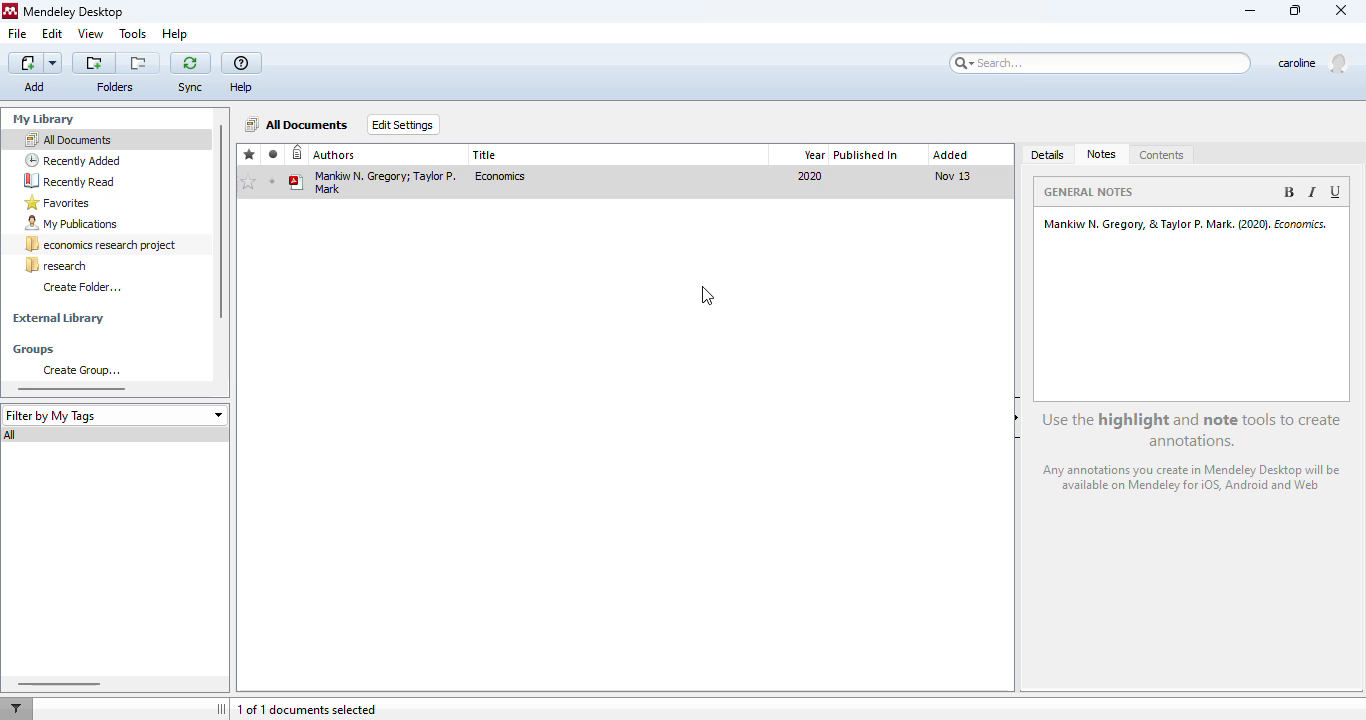 The image size is (1366, 720). Describe the element at coordinates (73, 160) in the screenshot. I see `recently added` at that location.